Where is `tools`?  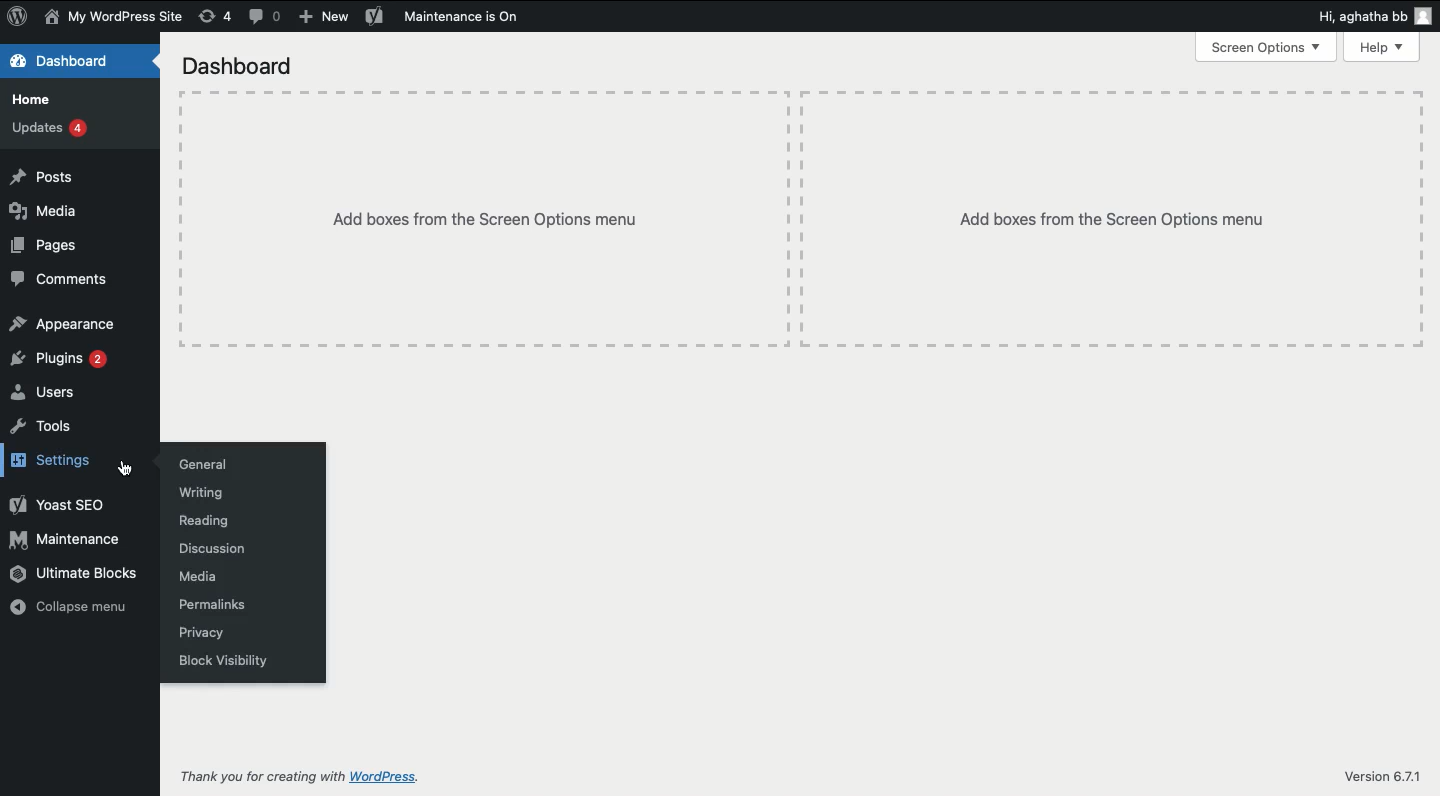 tools is located at coordinates (42, 428).